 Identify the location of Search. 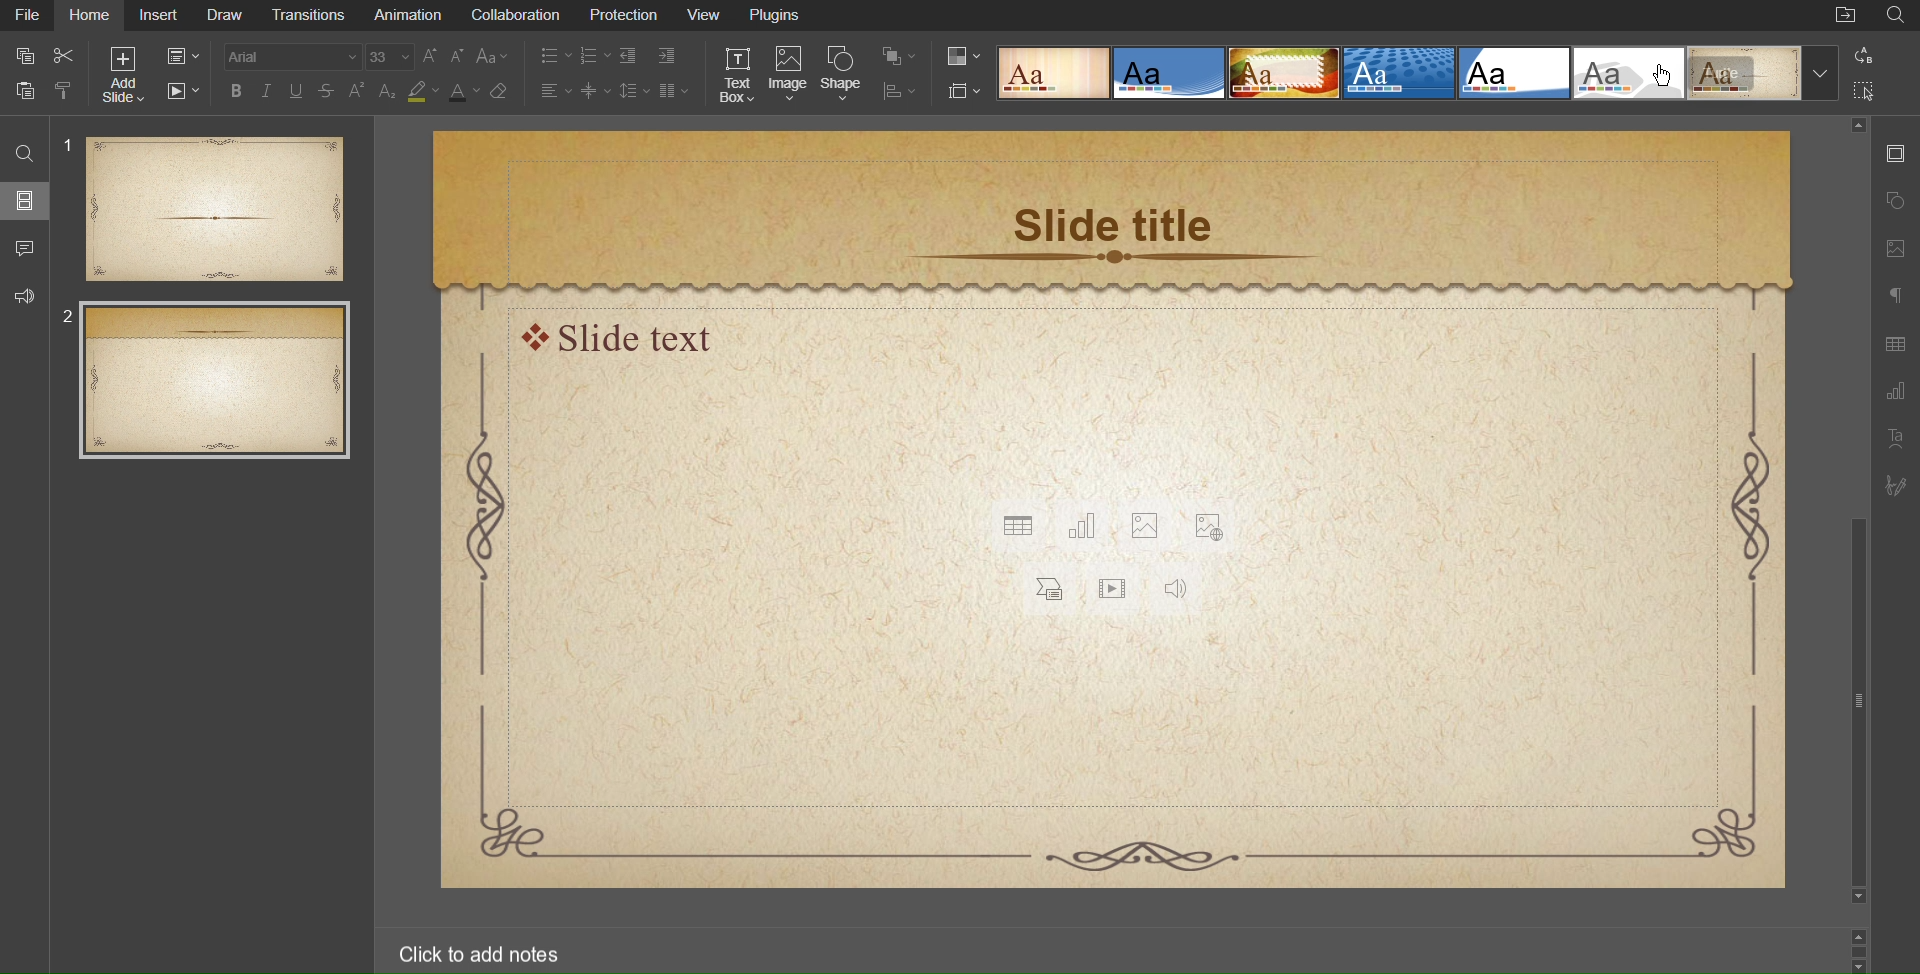
(22, 152).